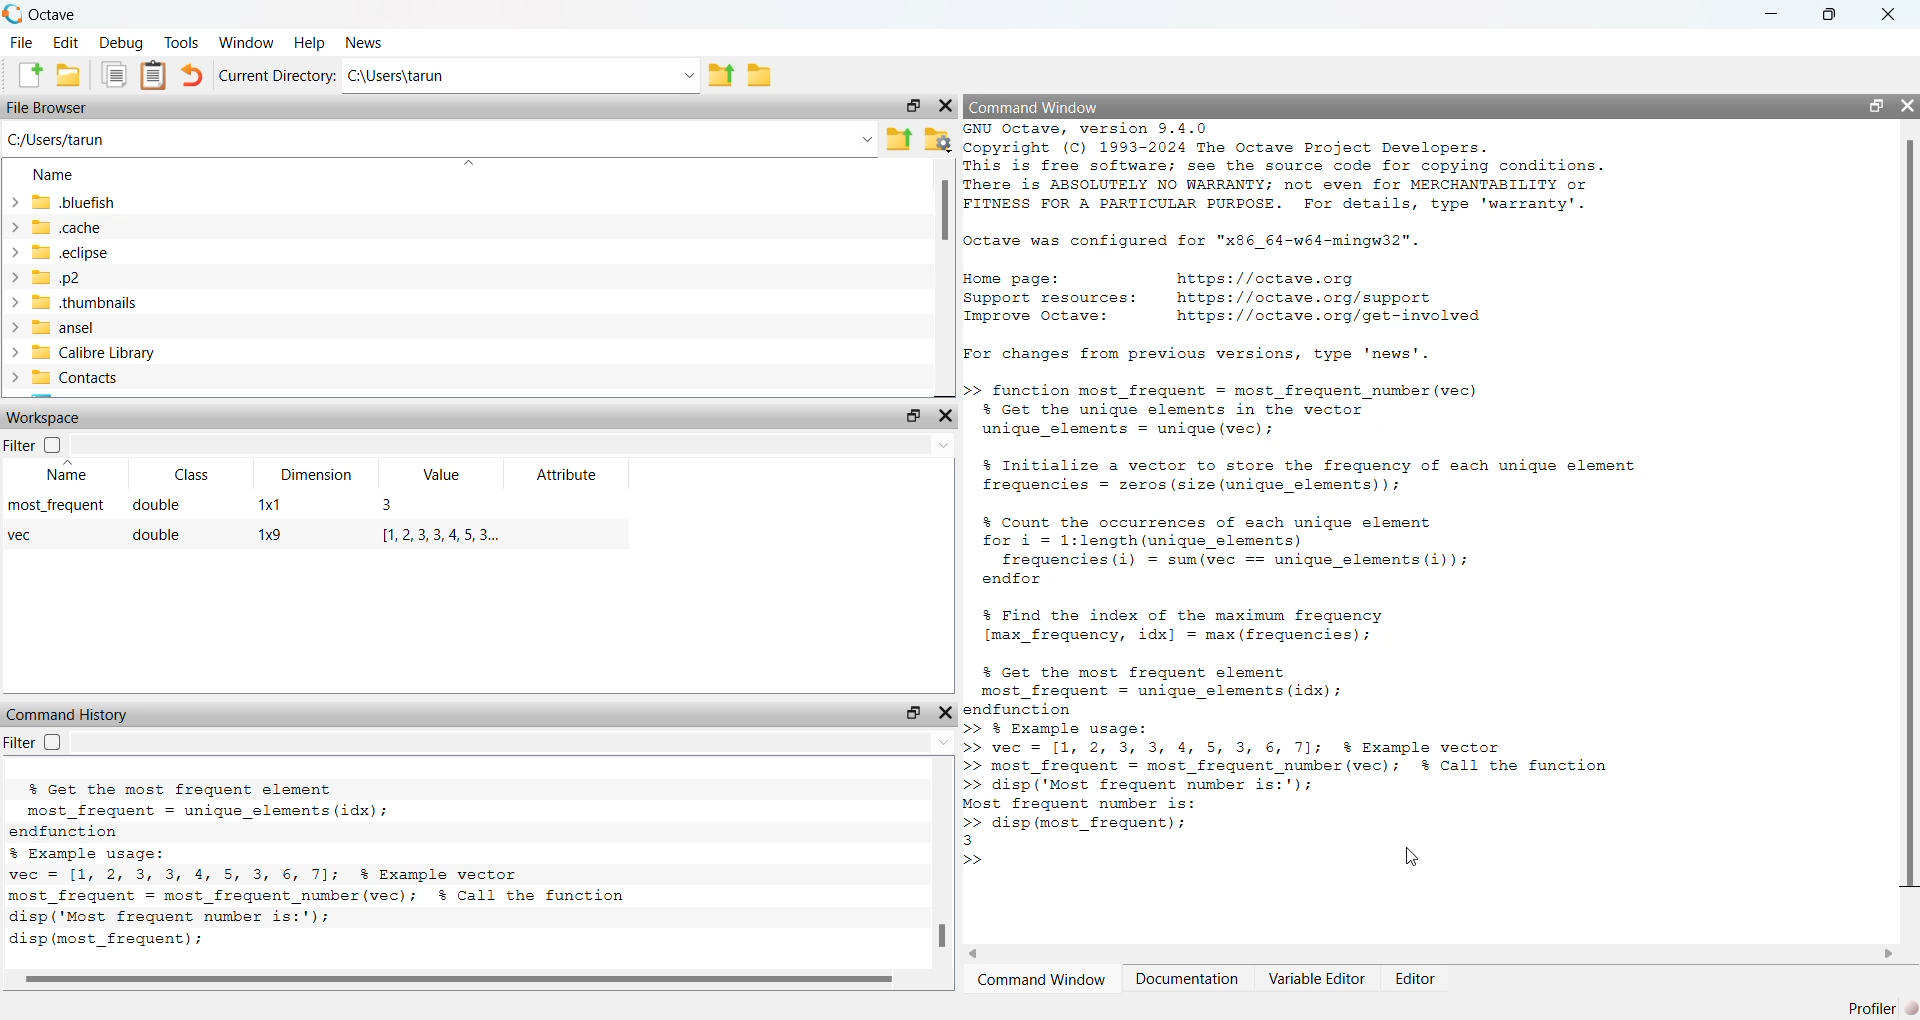  Describe the element at coordinates (53, 15) in the screenshot. I see `Octave` at that location.